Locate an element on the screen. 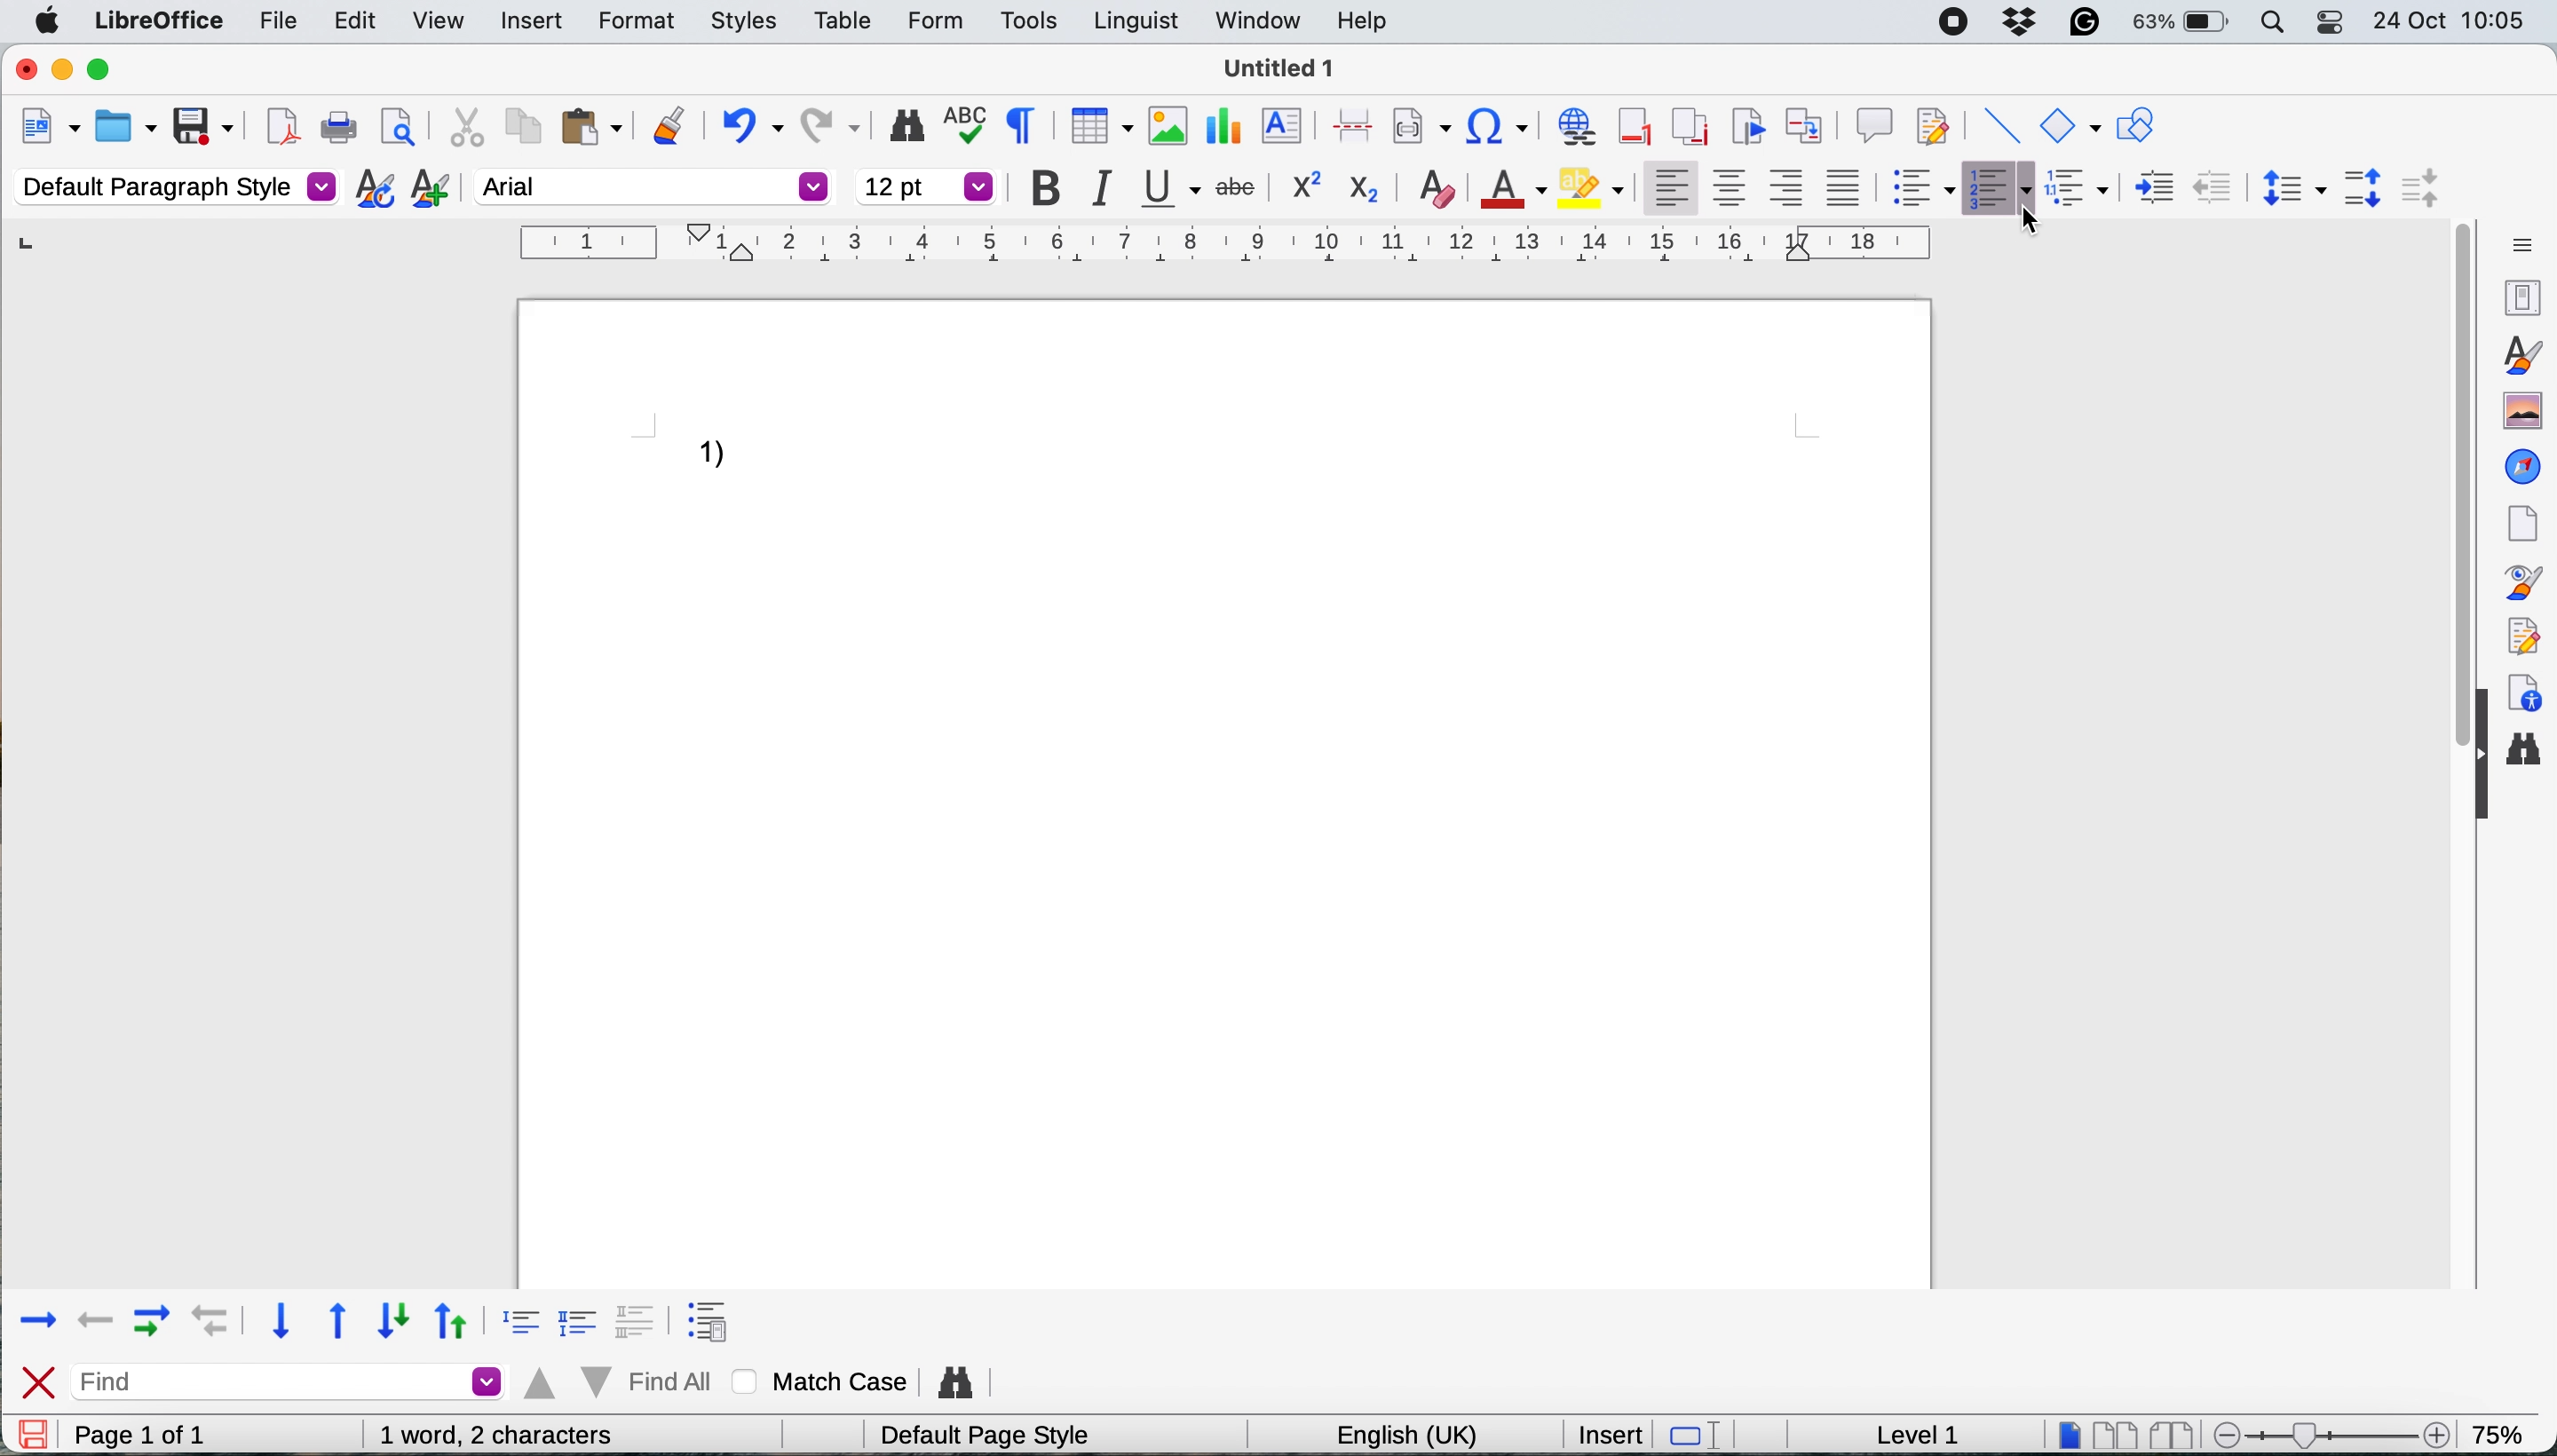 The height and width of the screenshot is (1456, 2557). screen recorder is located at coordinates (1957, 22).